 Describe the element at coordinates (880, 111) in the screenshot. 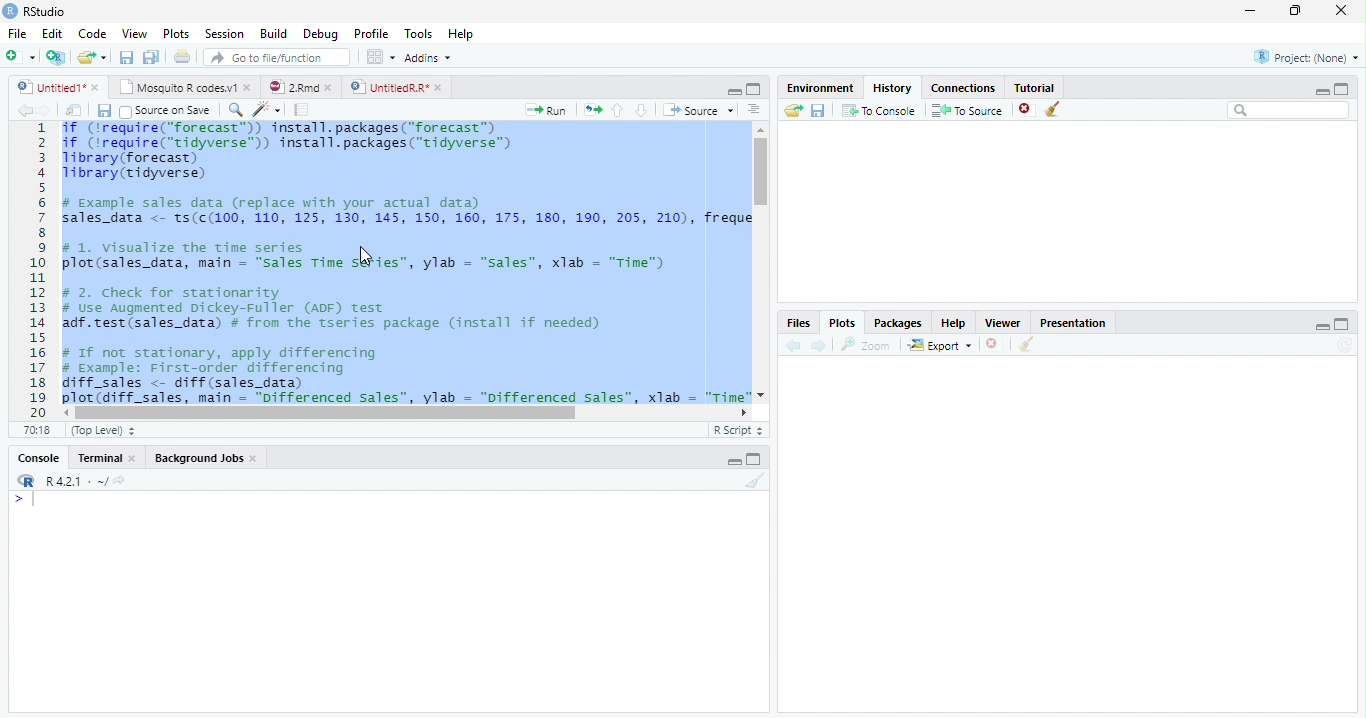

I see `To Console` at that location.